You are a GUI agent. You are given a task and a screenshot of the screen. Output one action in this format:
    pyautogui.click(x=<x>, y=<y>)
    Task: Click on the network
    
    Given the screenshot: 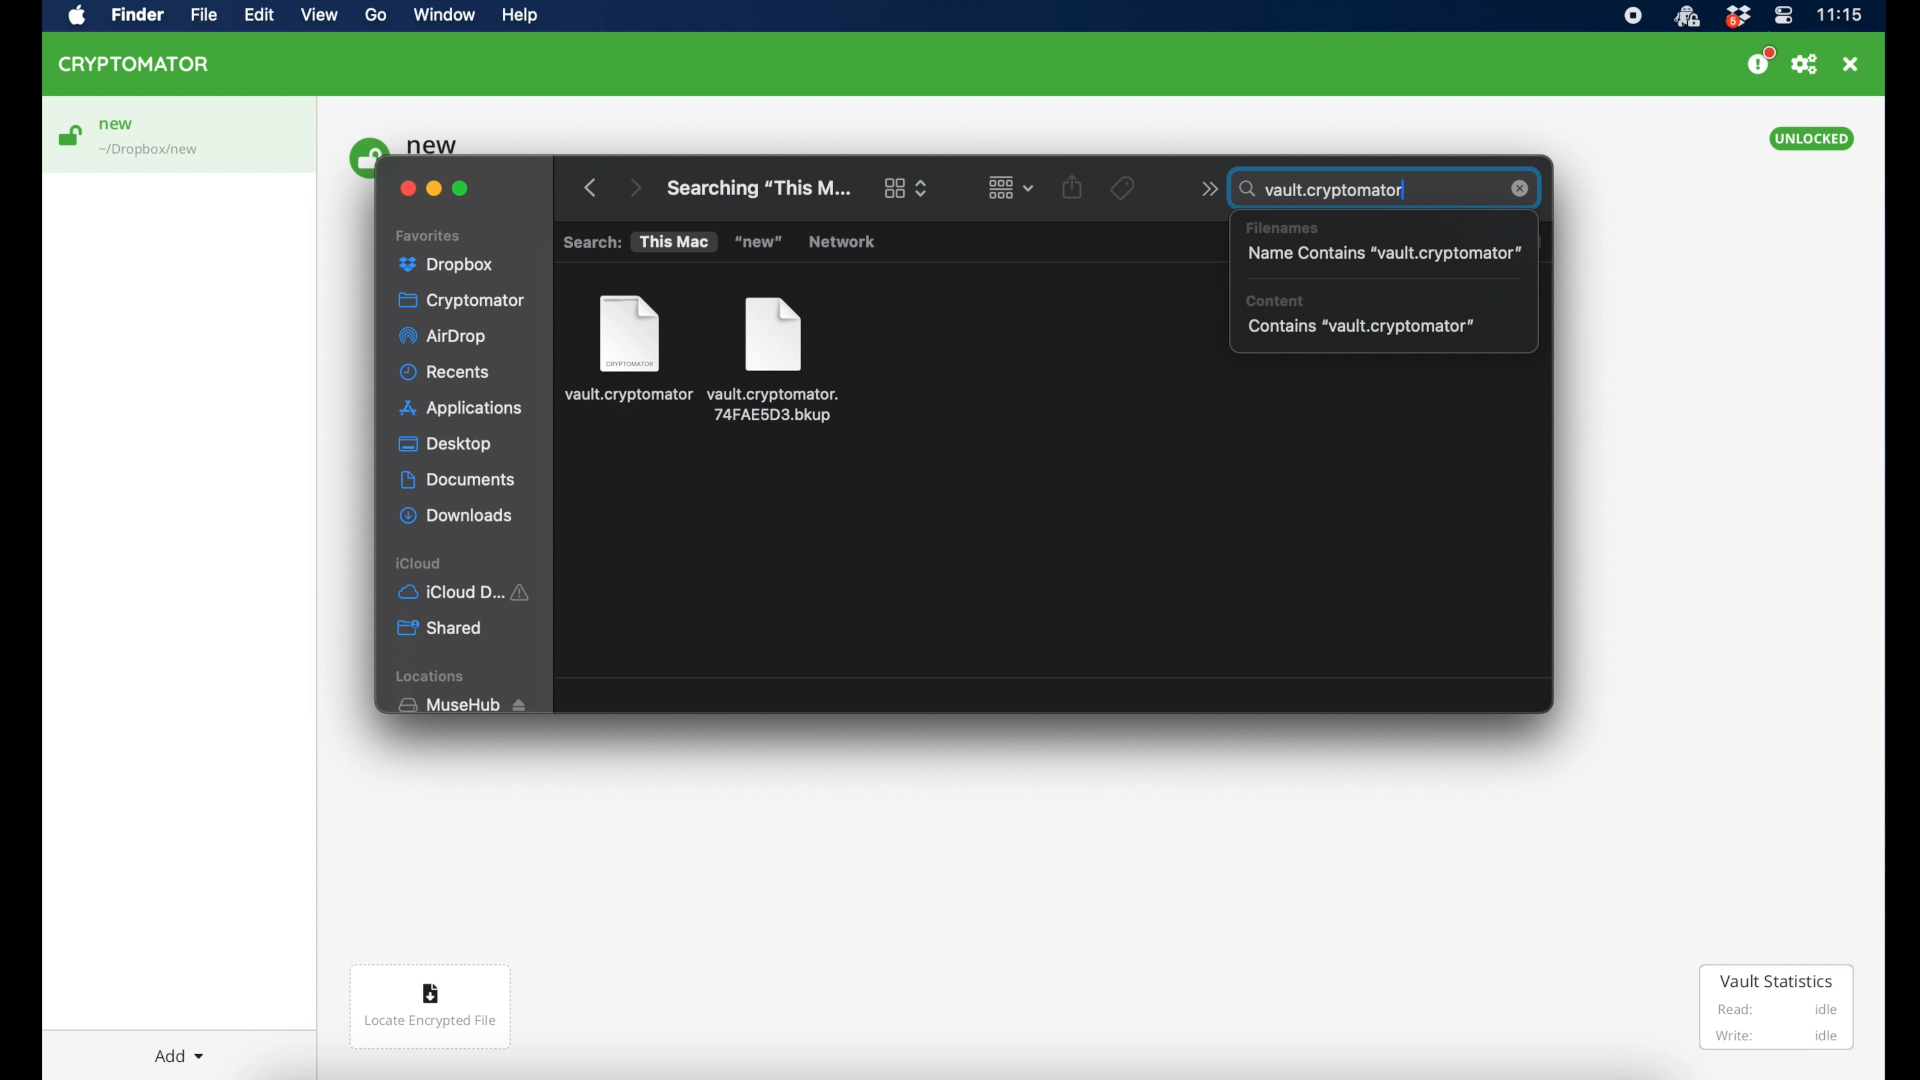 What is the action you would take?
    pyautogui.click(x=845, y=242)
    